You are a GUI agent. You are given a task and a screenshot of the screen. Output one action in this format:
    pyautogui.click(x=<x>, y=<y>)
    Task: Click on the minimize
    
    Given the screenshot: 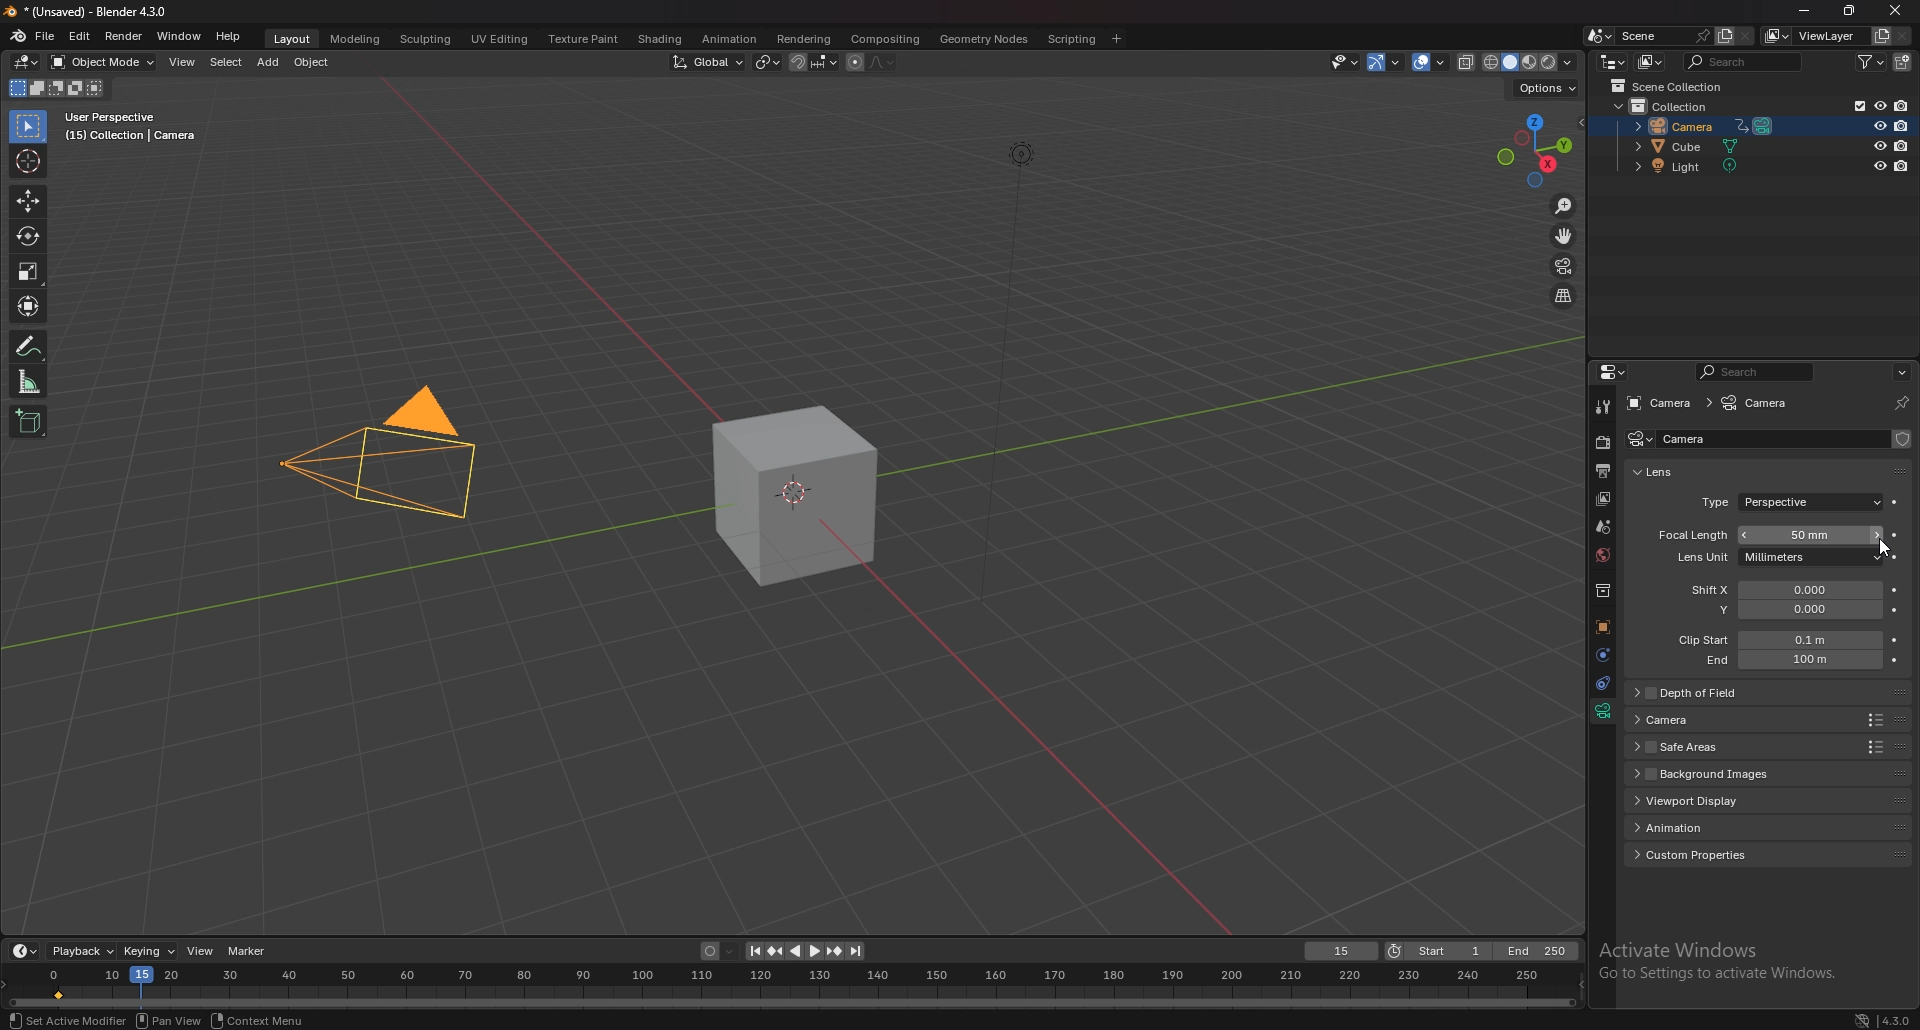 What is the action you would take?
    pyautogui.click(x=1807, y=12)
    